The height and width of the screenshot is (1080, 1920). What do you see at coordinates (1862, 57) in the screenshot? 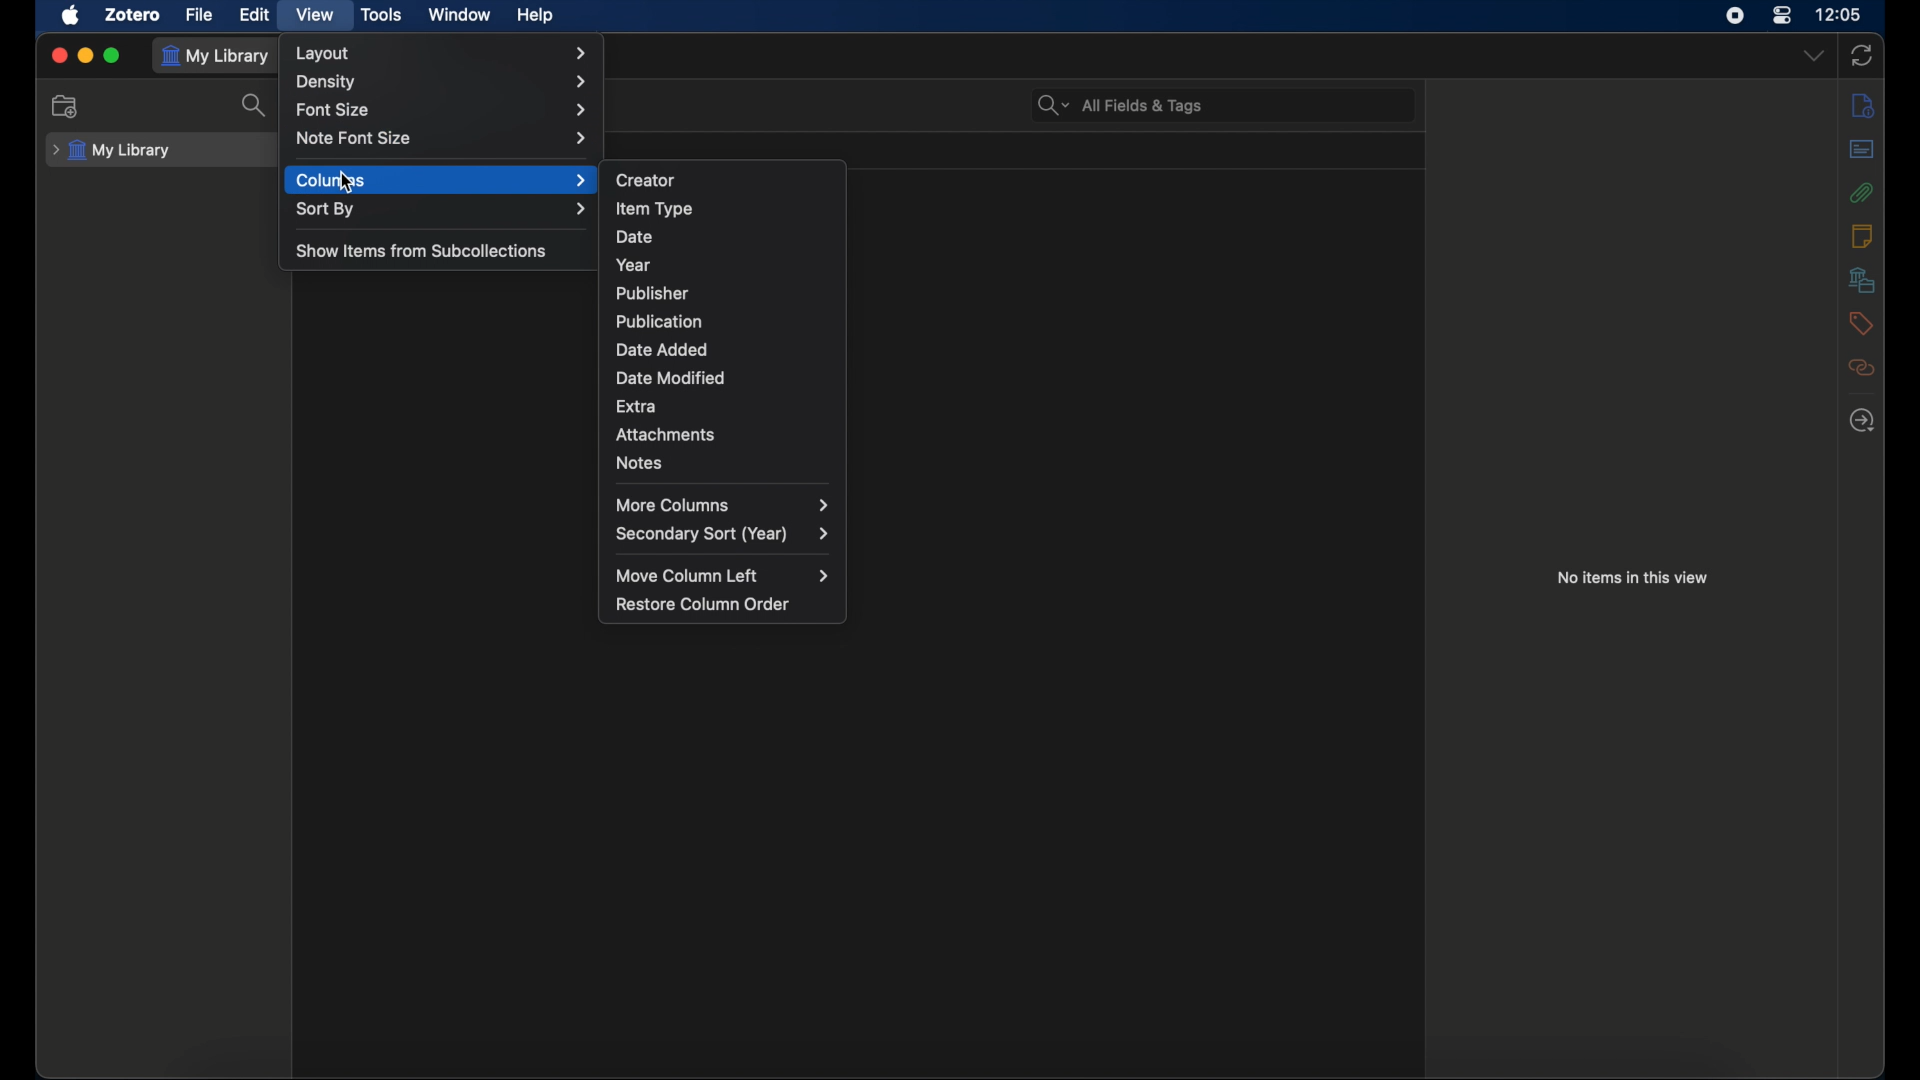
I see `sync` at bounding box center [1862, 57].